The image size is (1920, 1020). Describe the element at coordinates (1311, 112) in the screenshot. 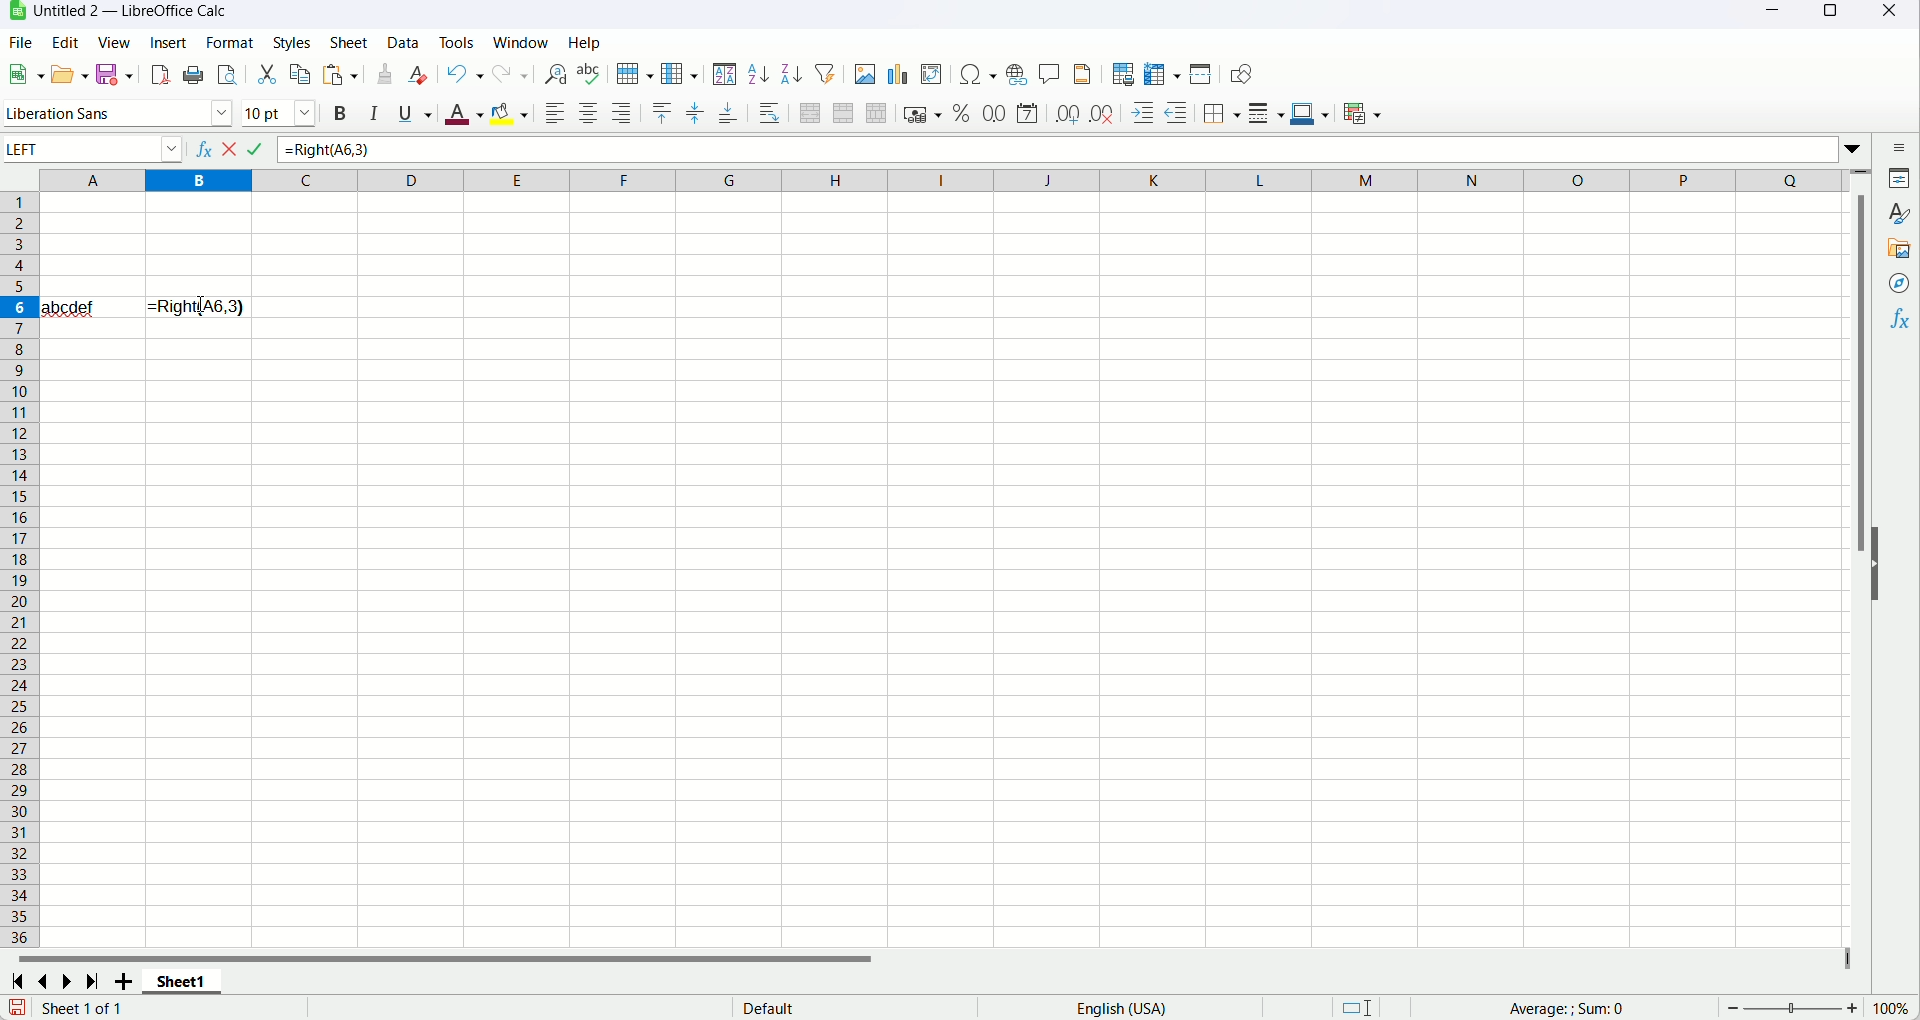

I see `border color` at that location.